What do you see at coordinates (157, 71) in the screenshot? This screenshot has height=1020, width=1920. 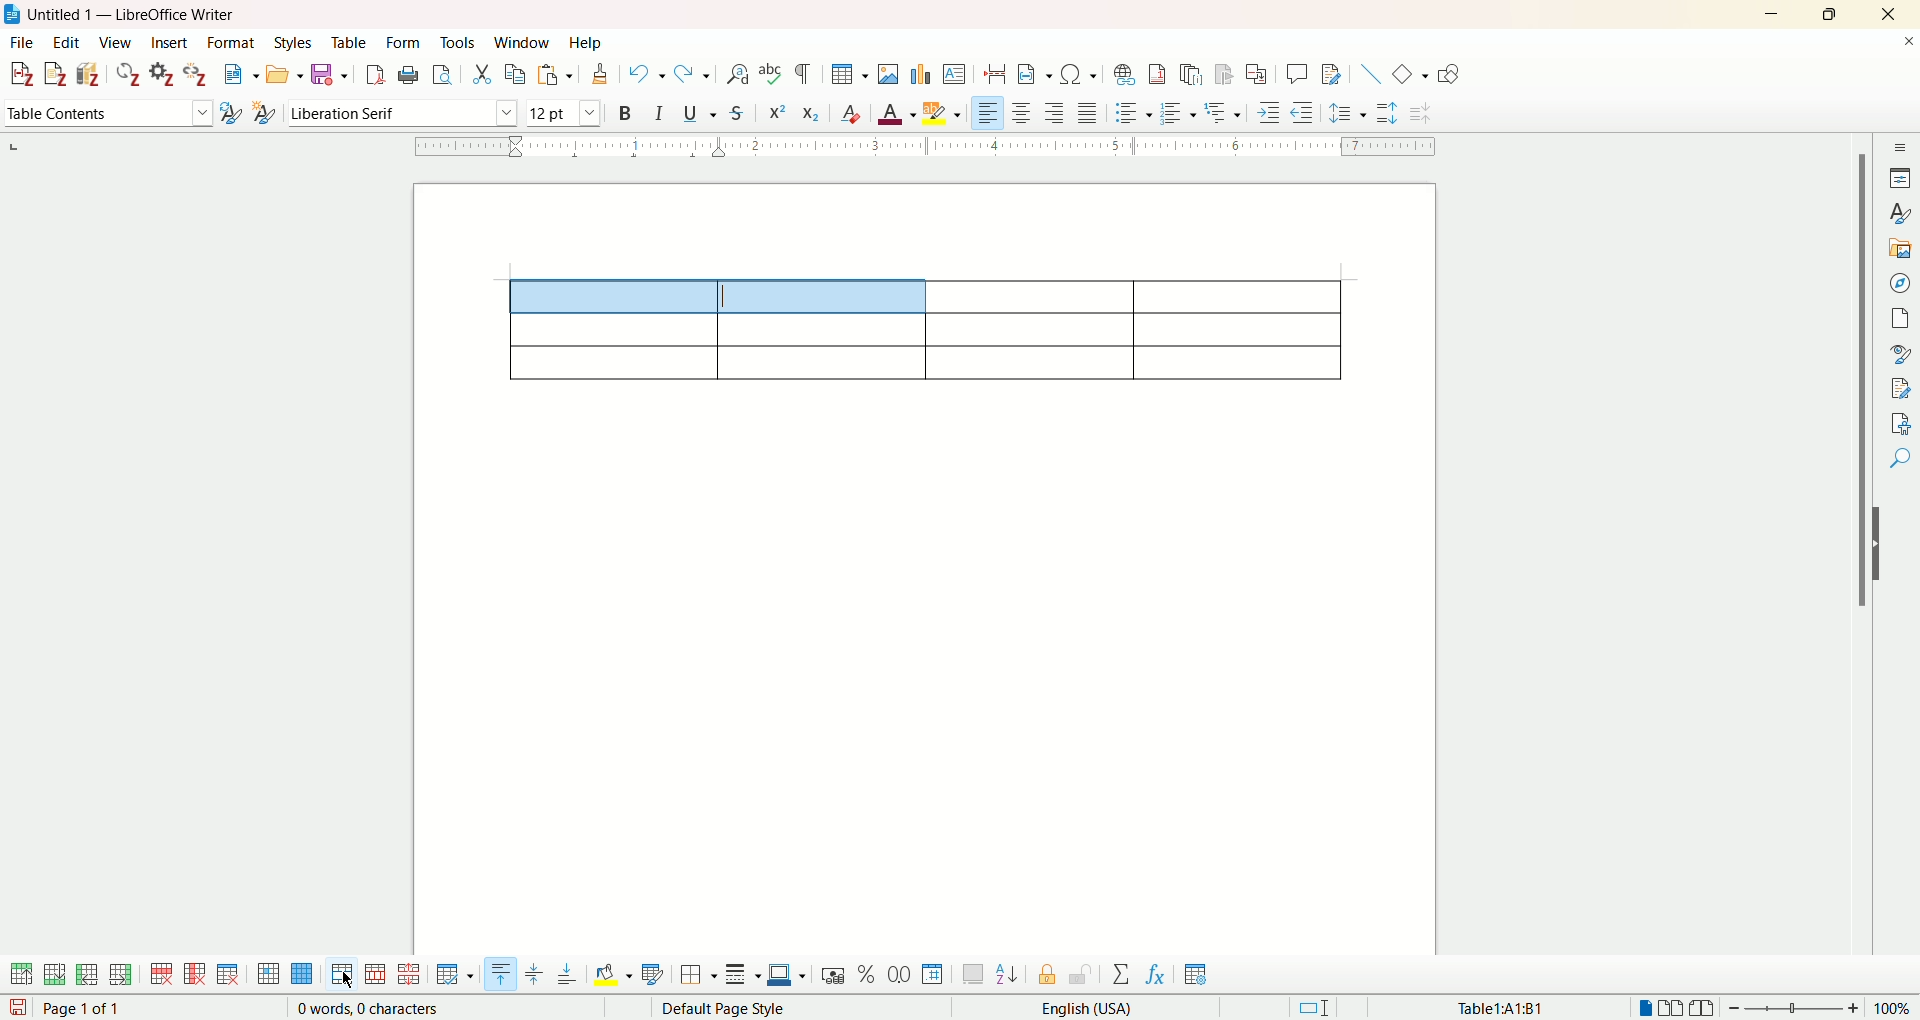 I see `document preferences` at bounding box center [157, 71].